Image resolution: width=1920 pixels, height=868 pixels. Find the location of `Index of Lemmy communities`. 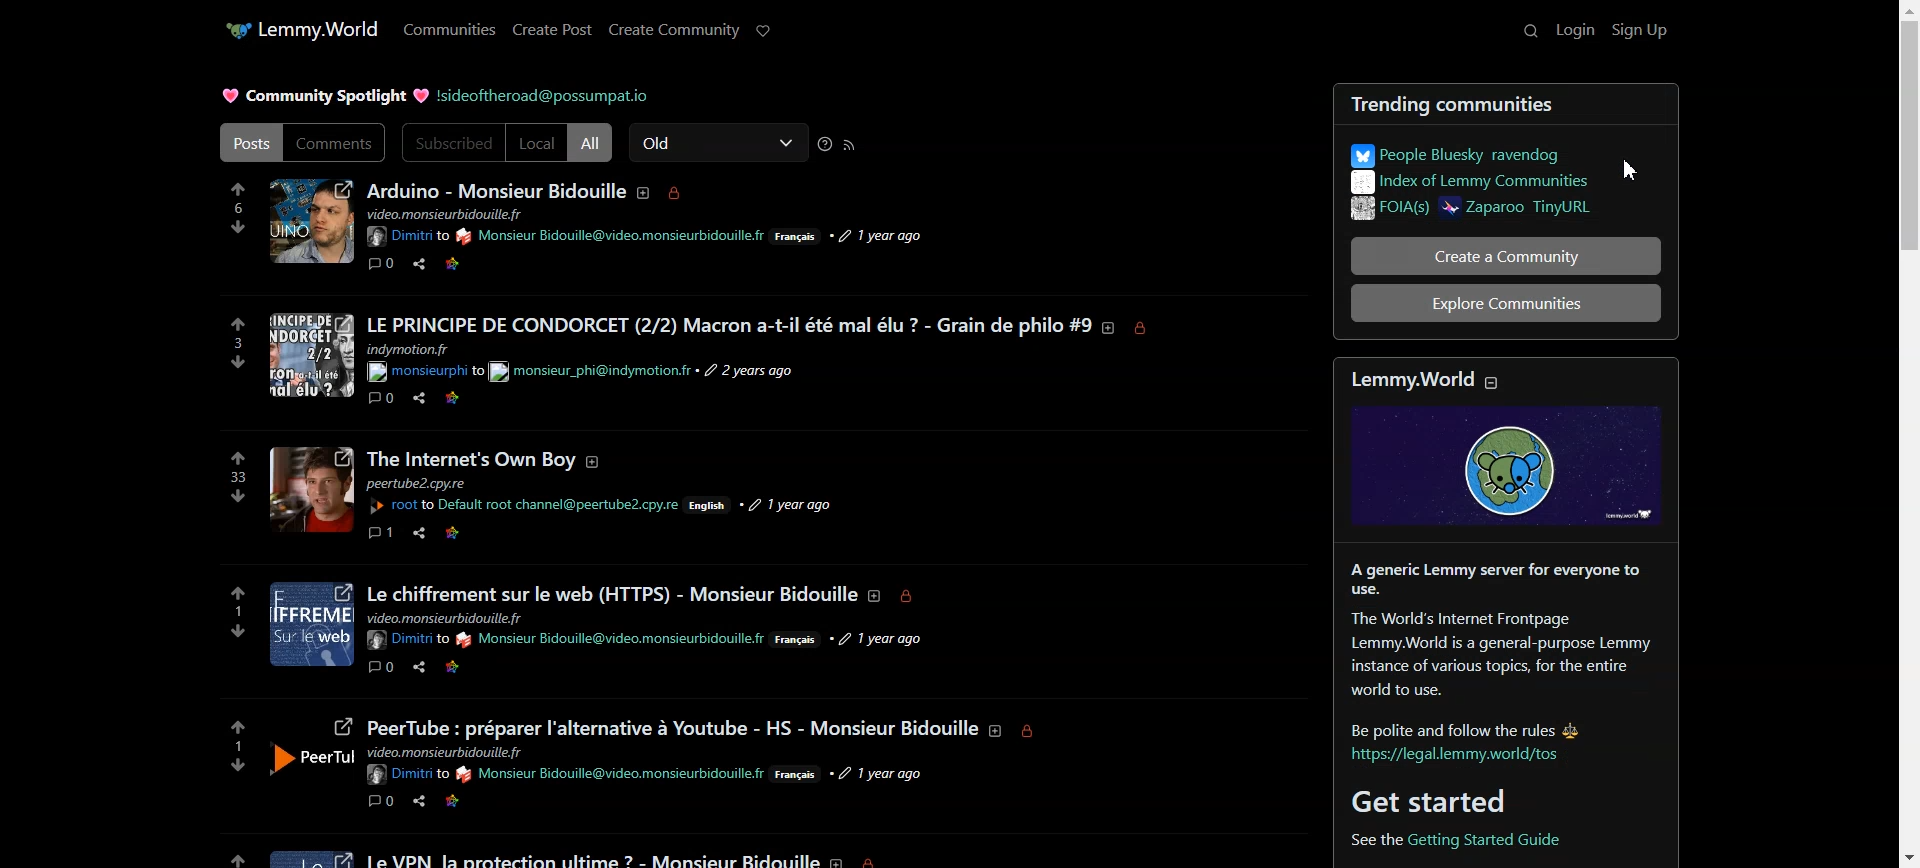

Index of Lemmy communities is located at coordinates (1473, 185).